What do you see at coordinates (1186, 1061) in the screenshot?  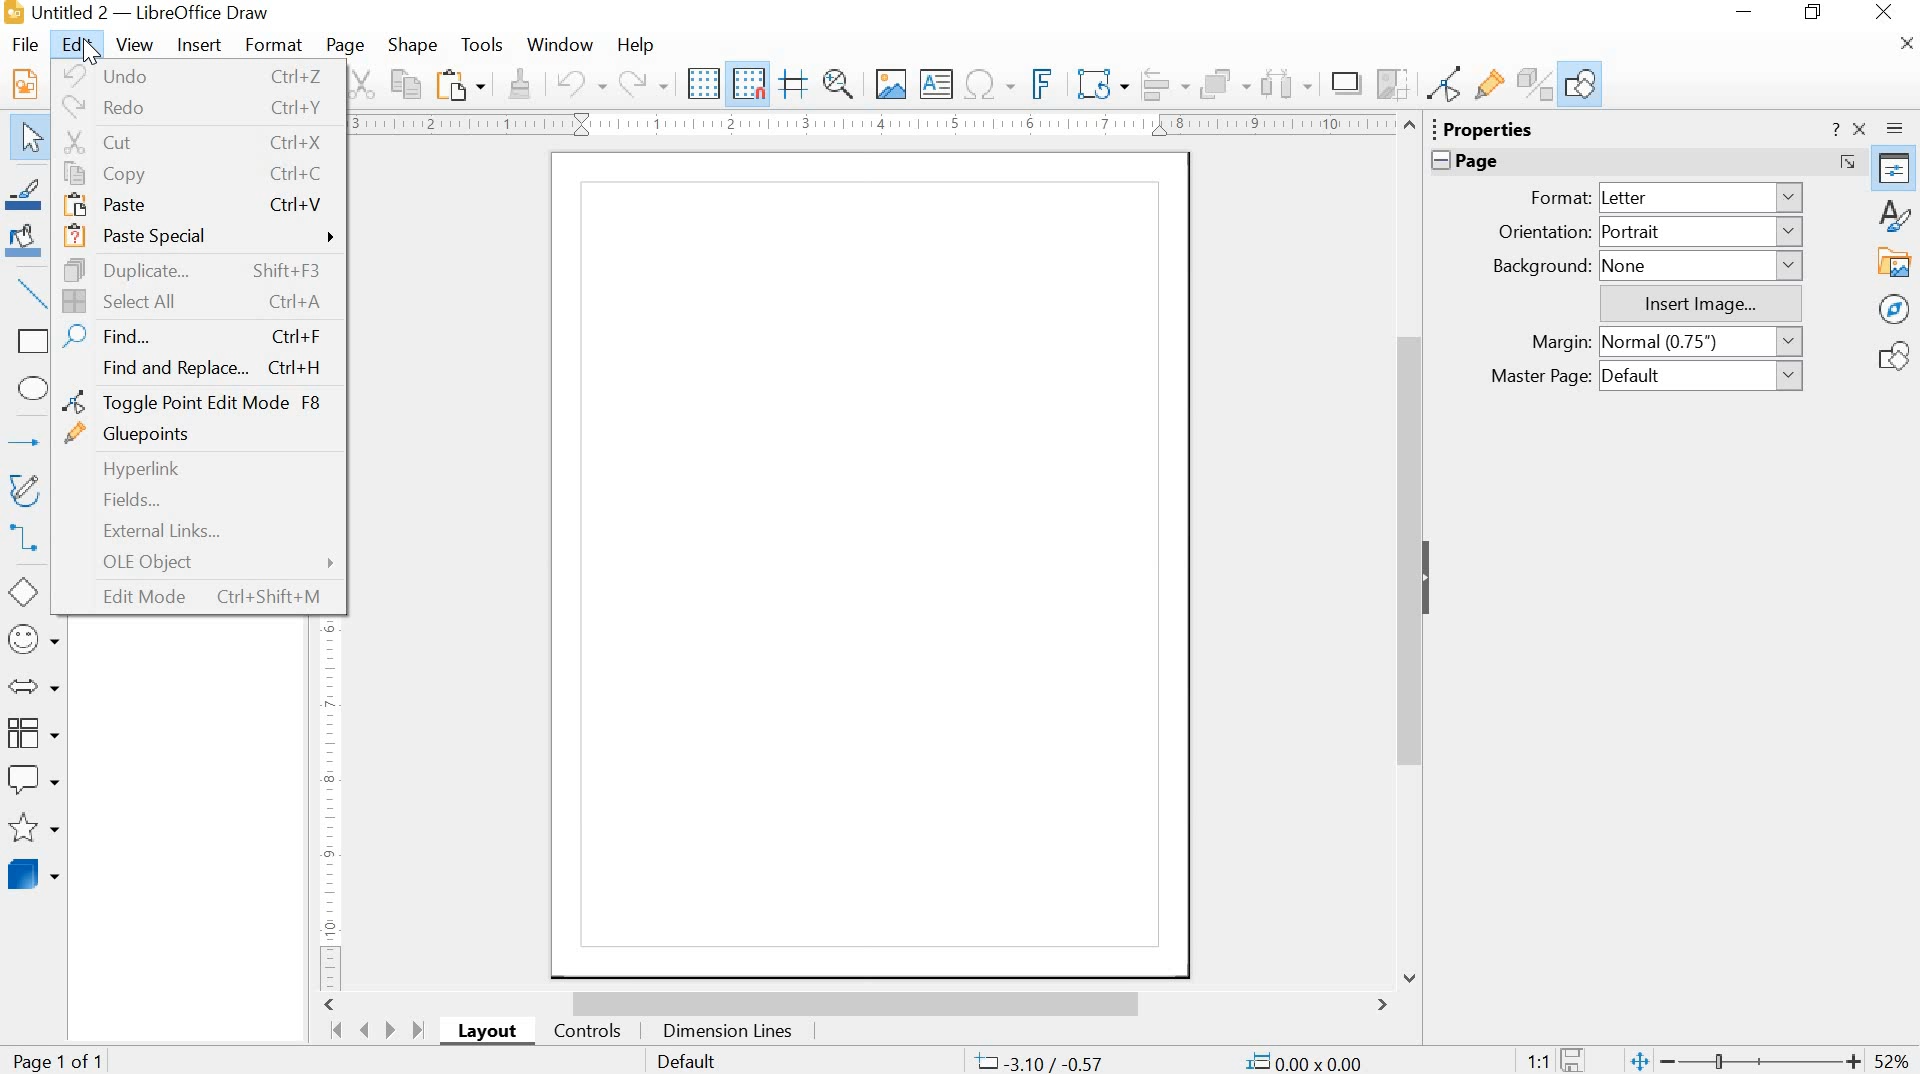 I see `coordinates` at bounding box center [1186, 1061].